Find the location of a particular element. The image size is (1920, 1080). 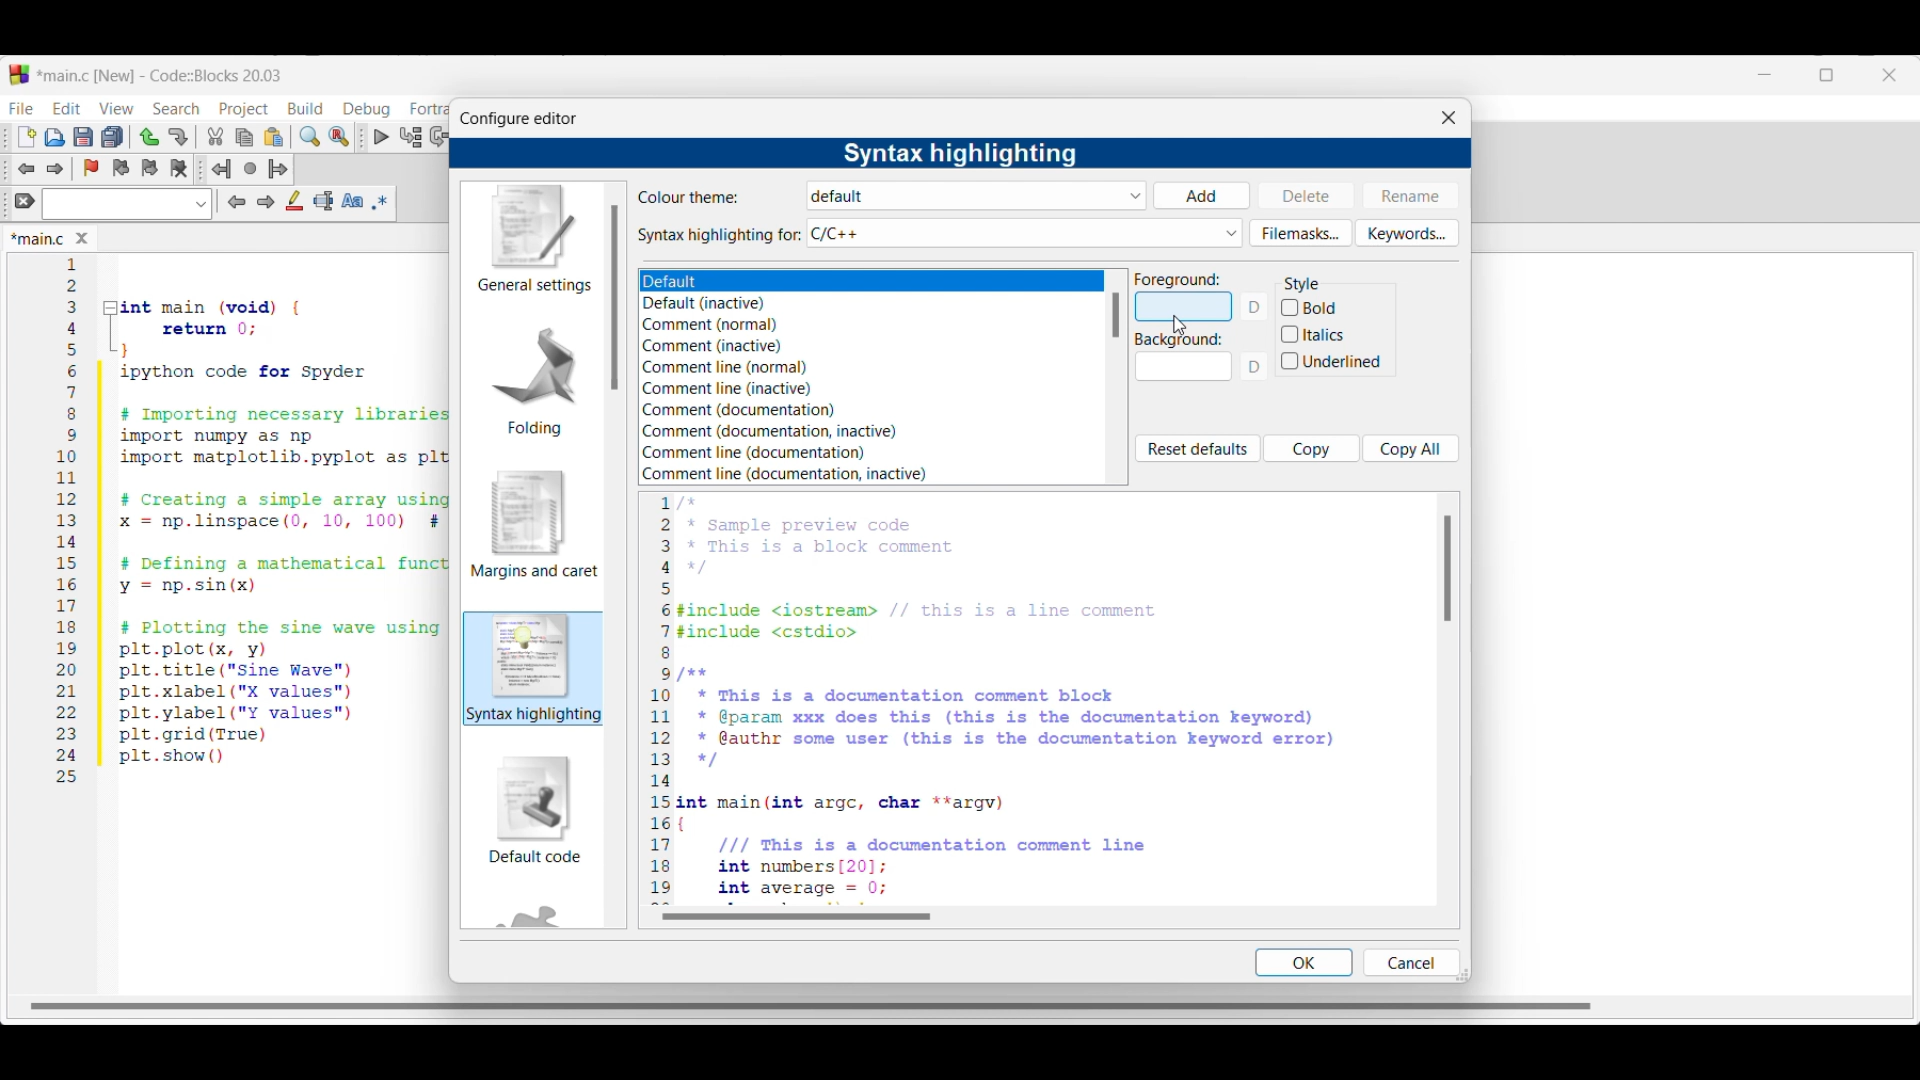

Settings title changed is located at coordinates (959, 154).